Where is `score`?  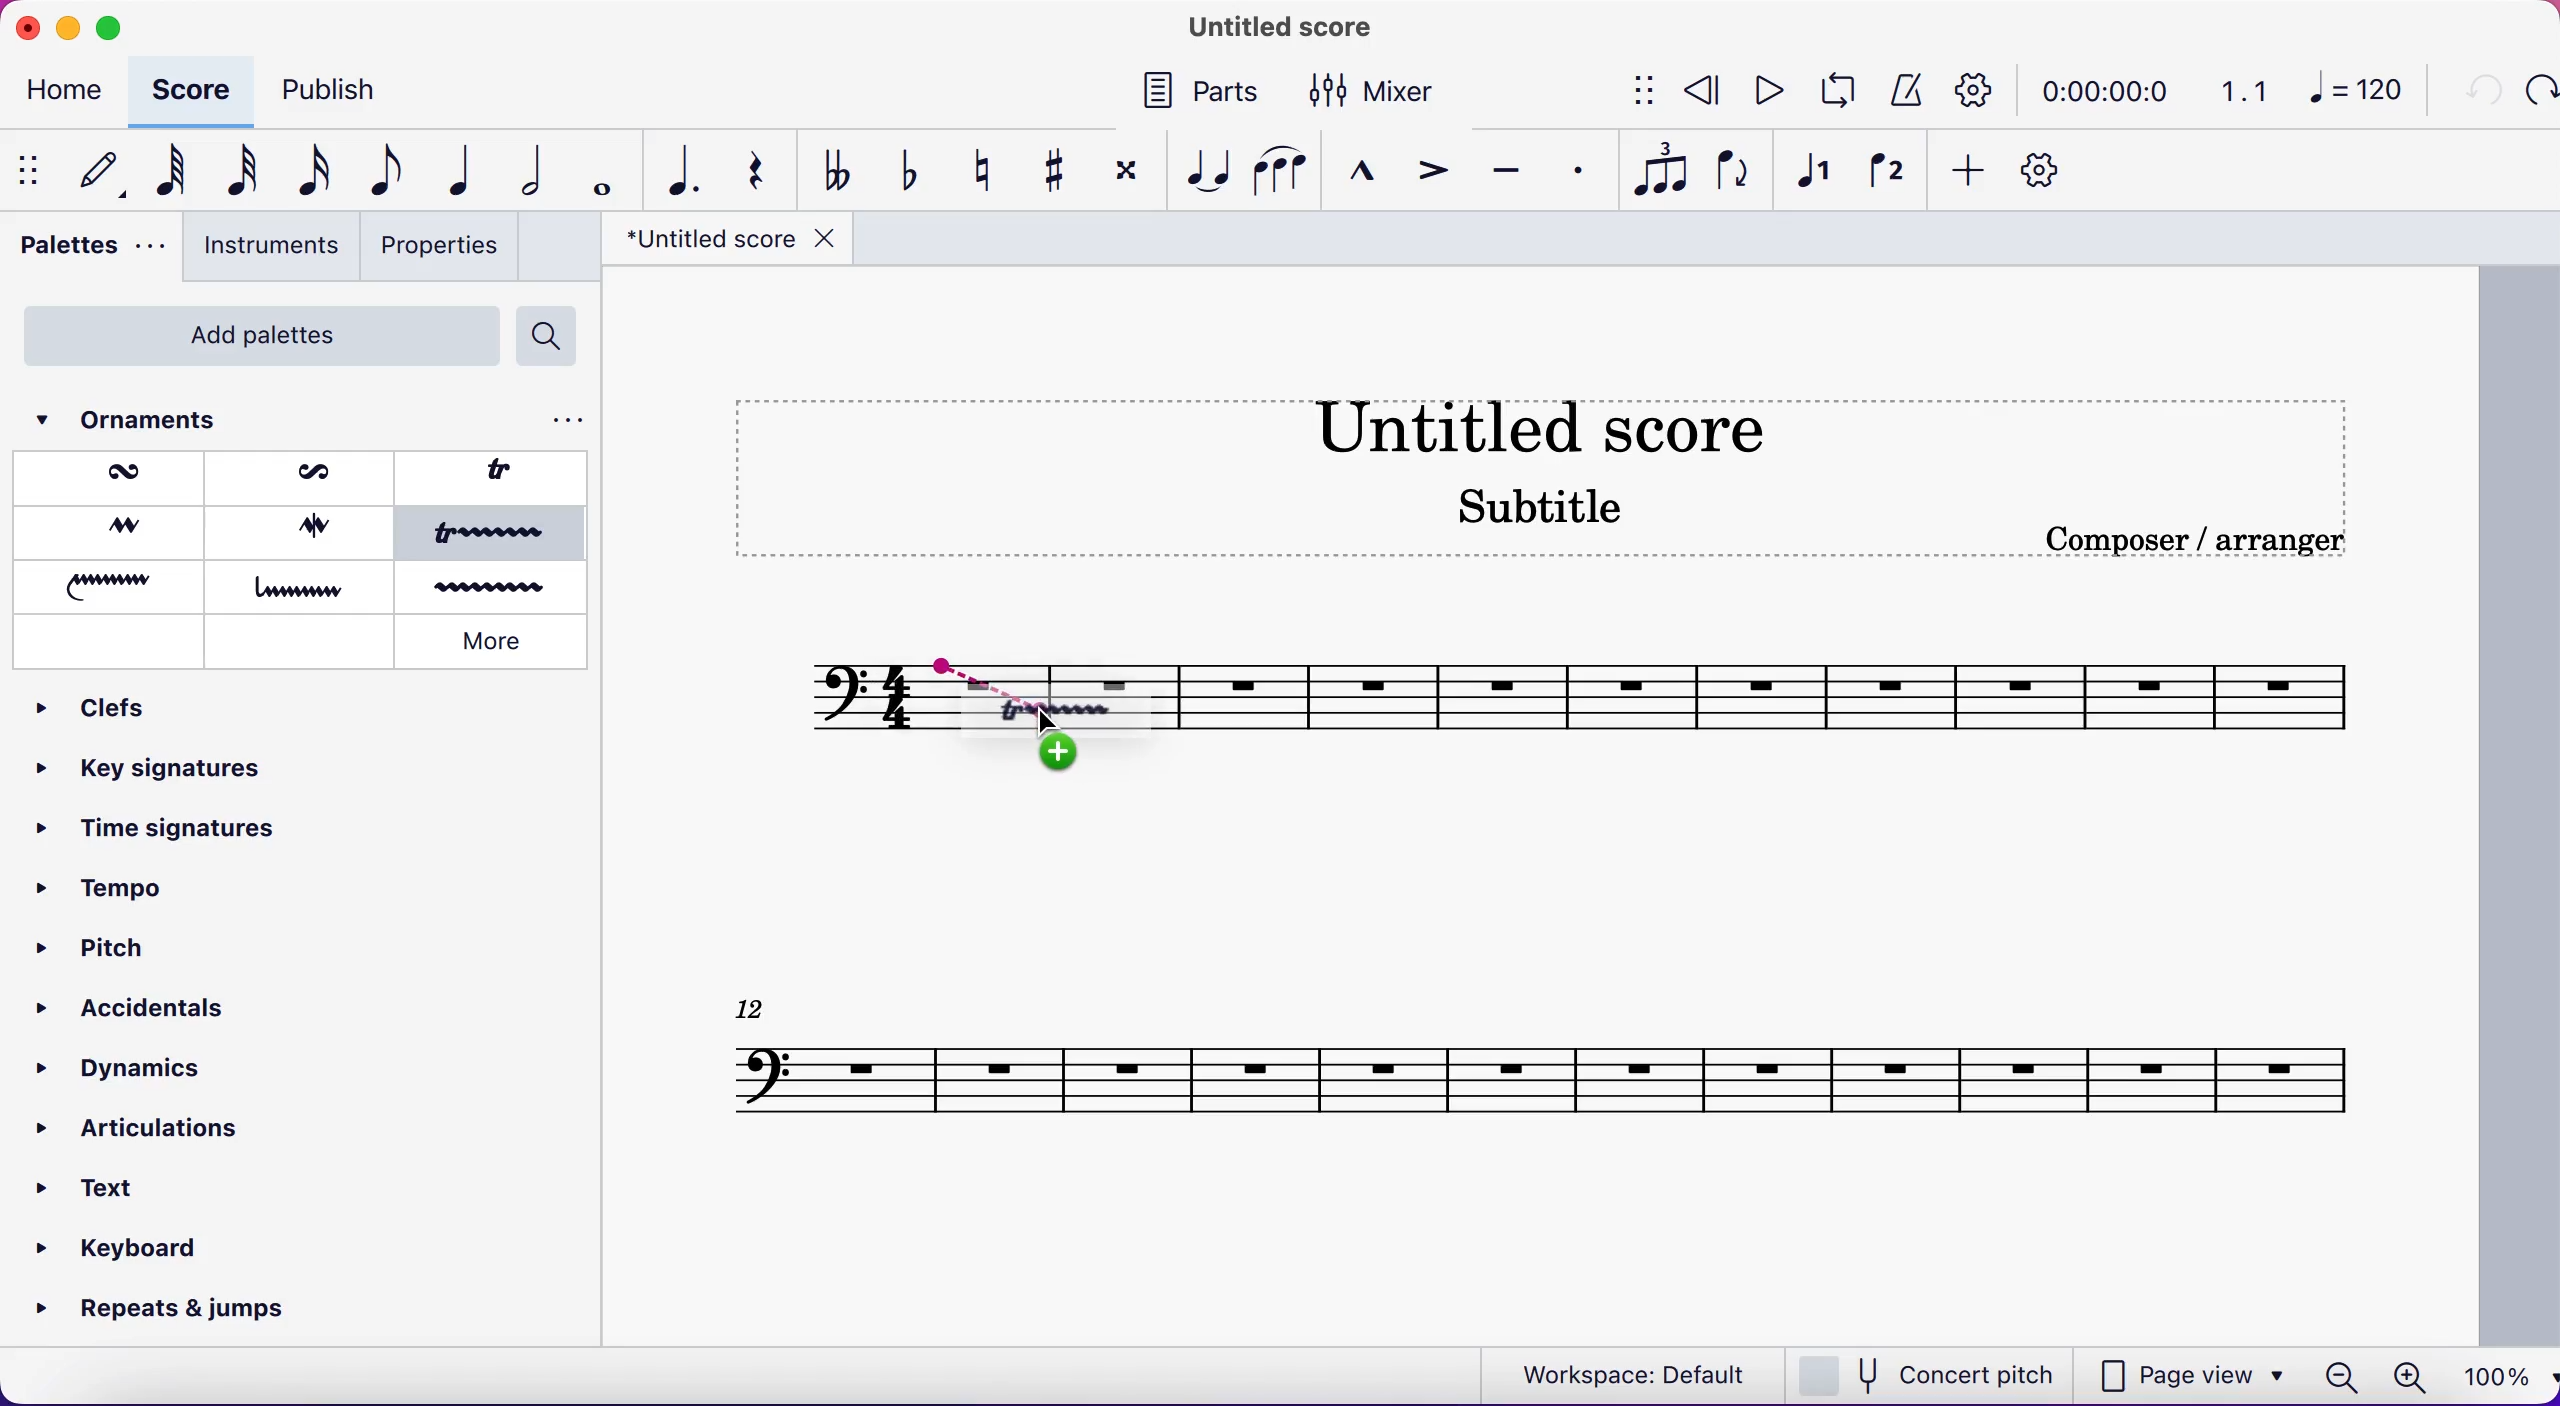
score is located at coordinates (194, 88).